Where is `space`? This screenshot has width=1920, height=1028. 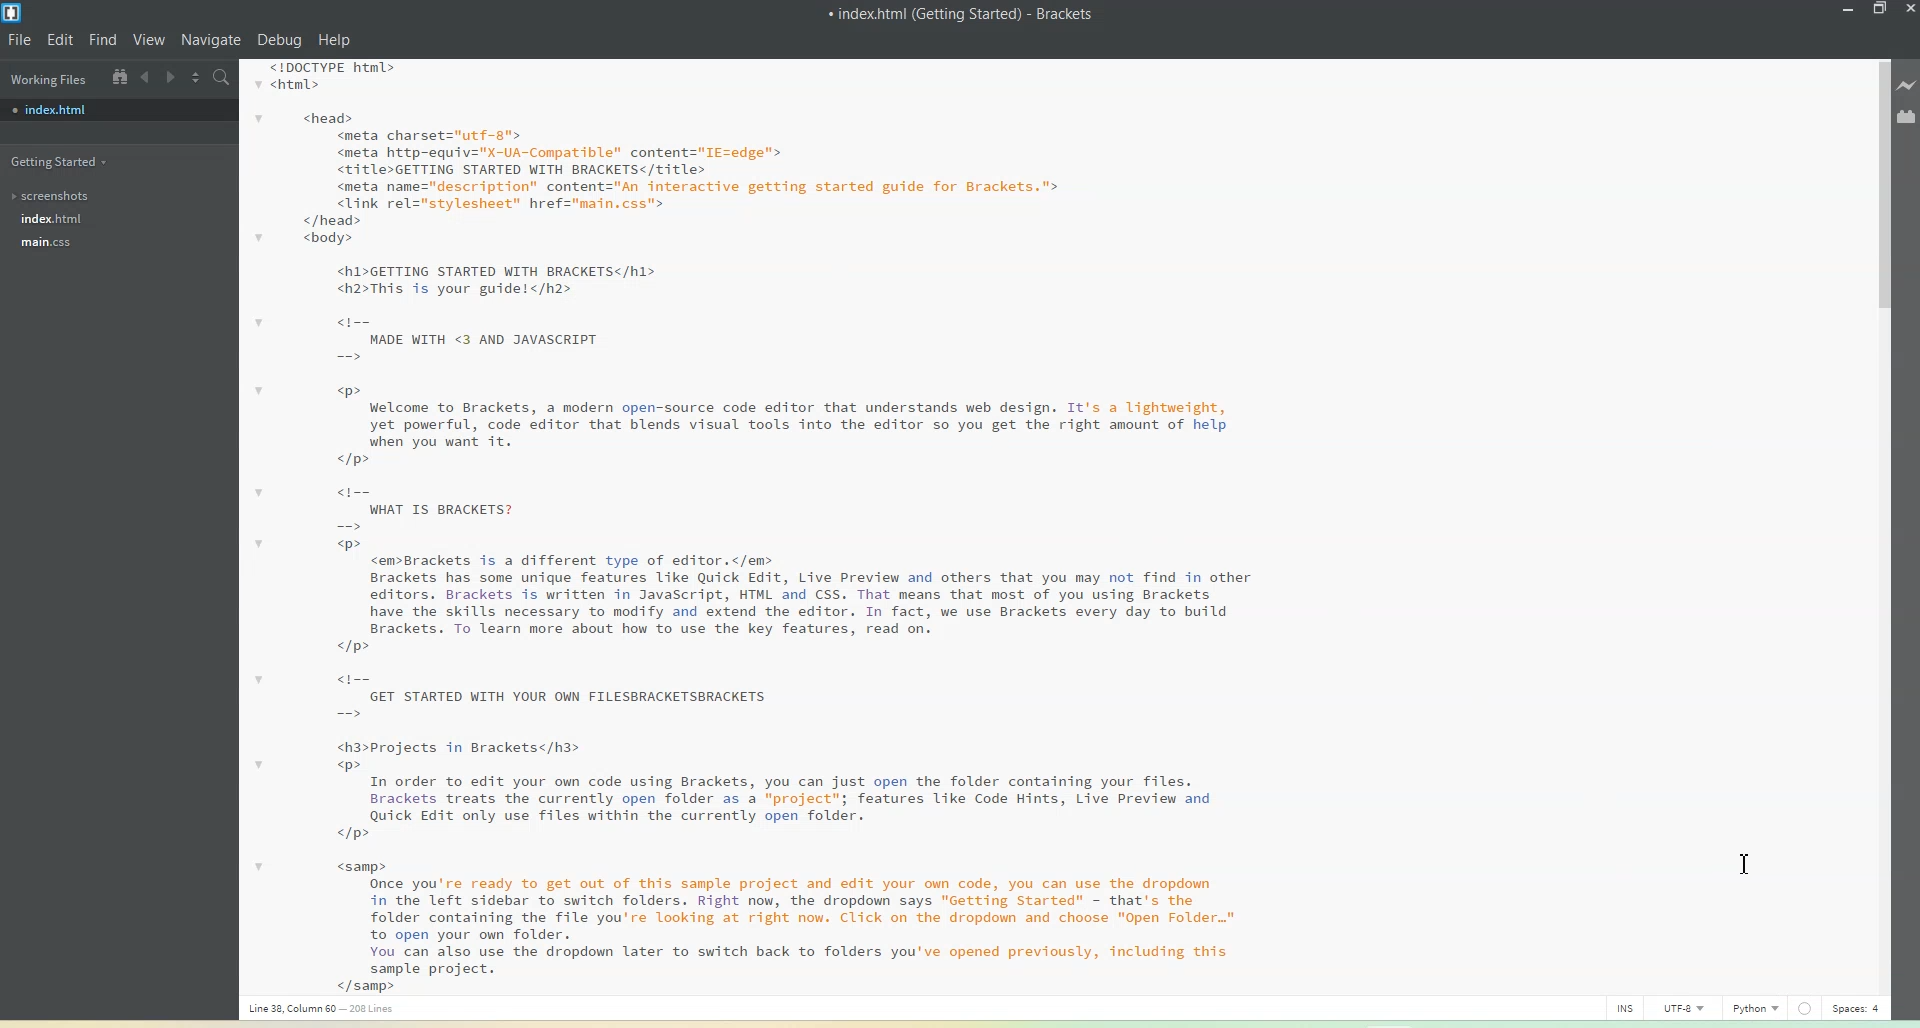 space is located at coordinates (1803, 1008).